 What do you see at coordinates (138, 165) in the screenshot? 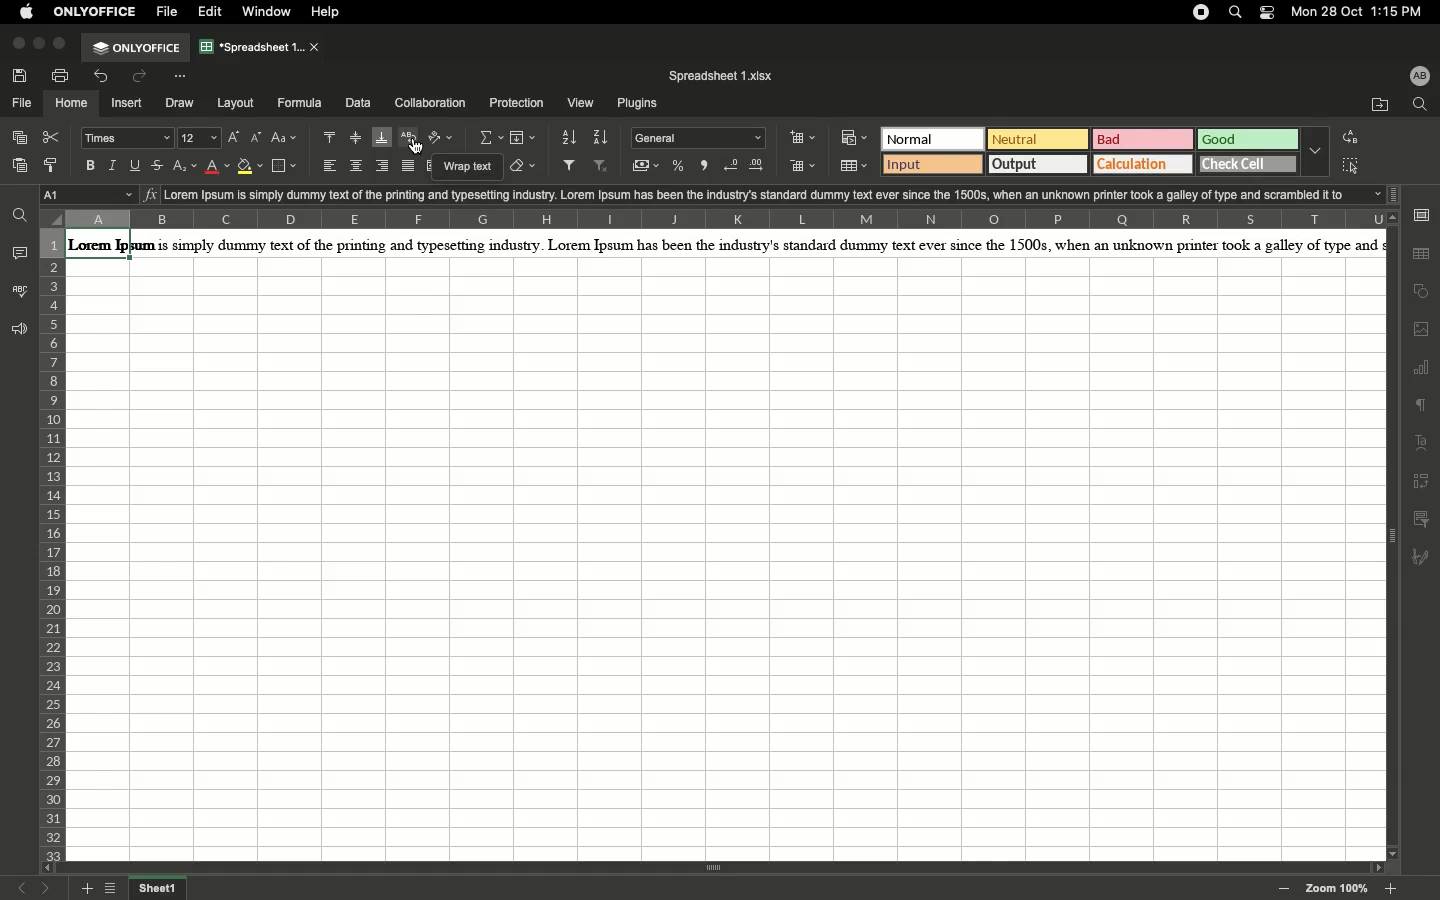
I see `Underline` at bounding box center [138, 165].